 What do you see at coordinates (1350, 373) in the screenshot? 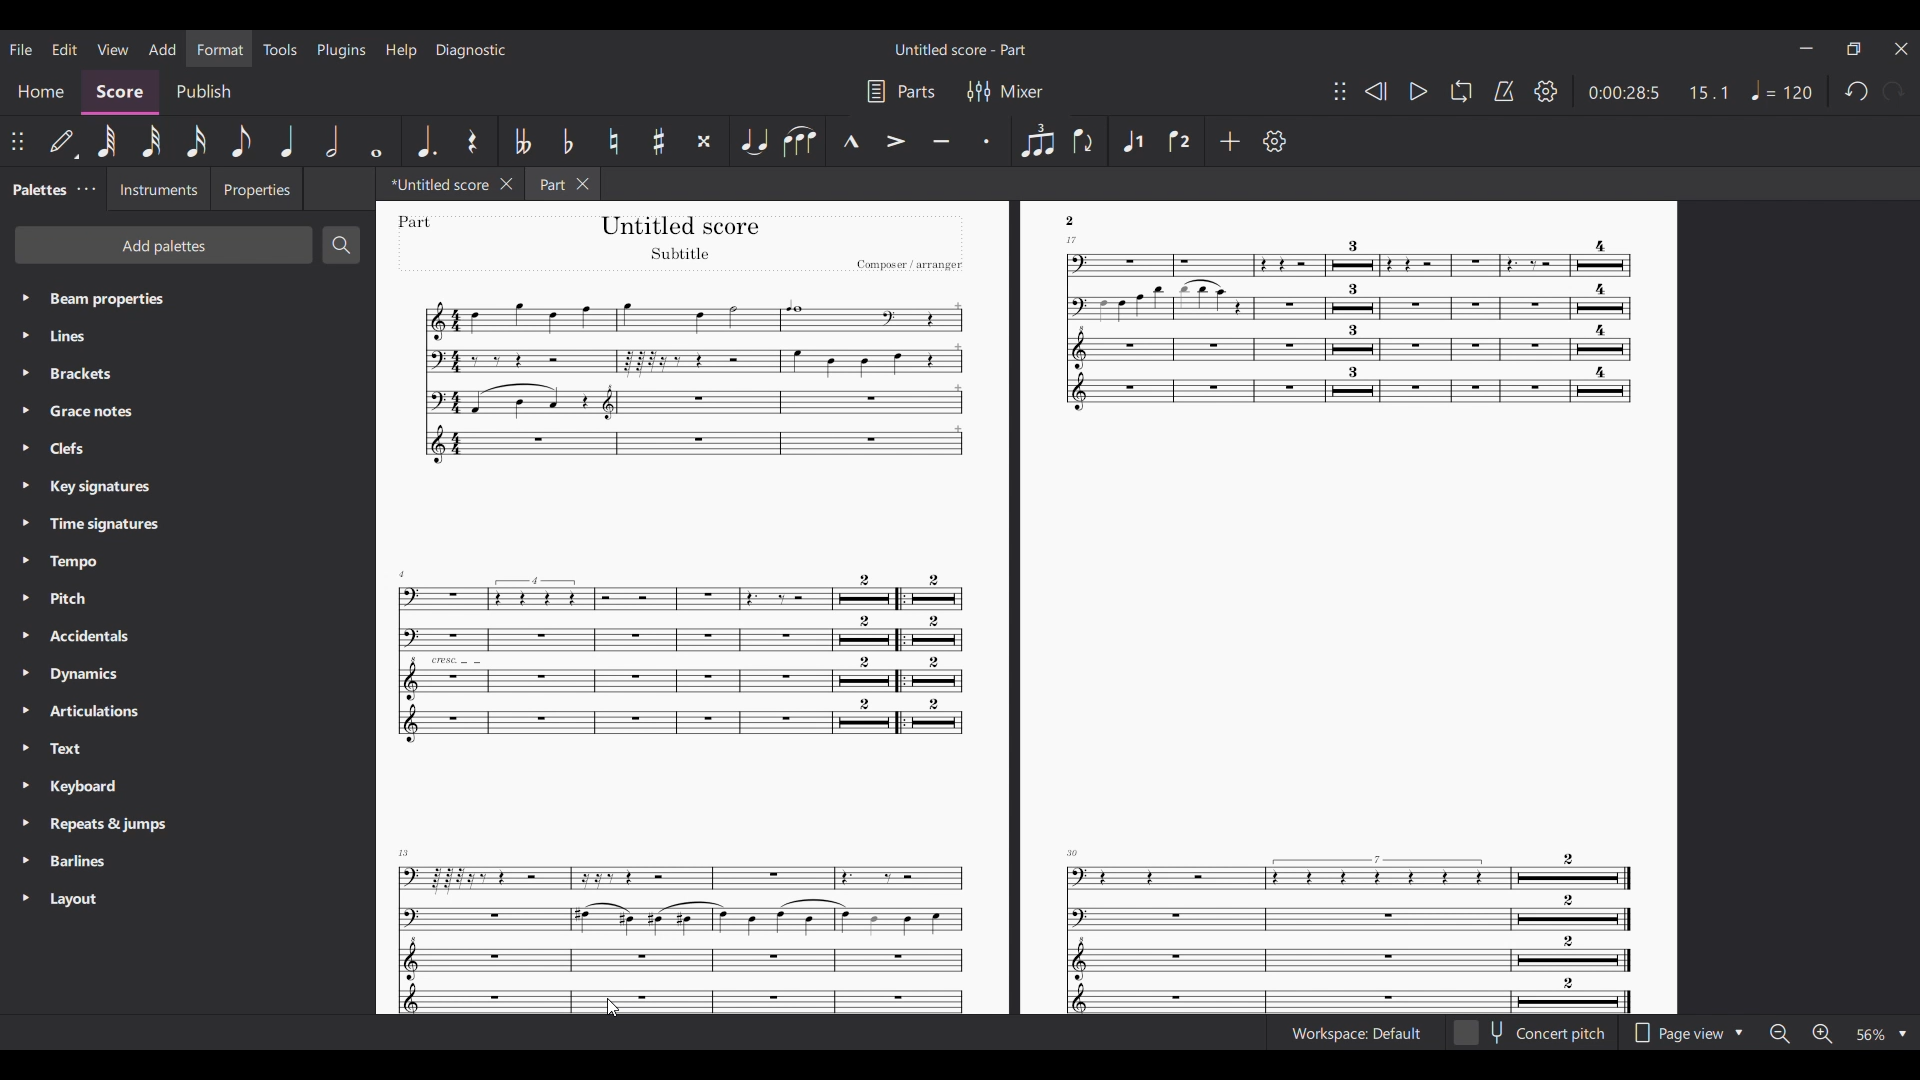
I see `` at bounding box center [1350, 373].